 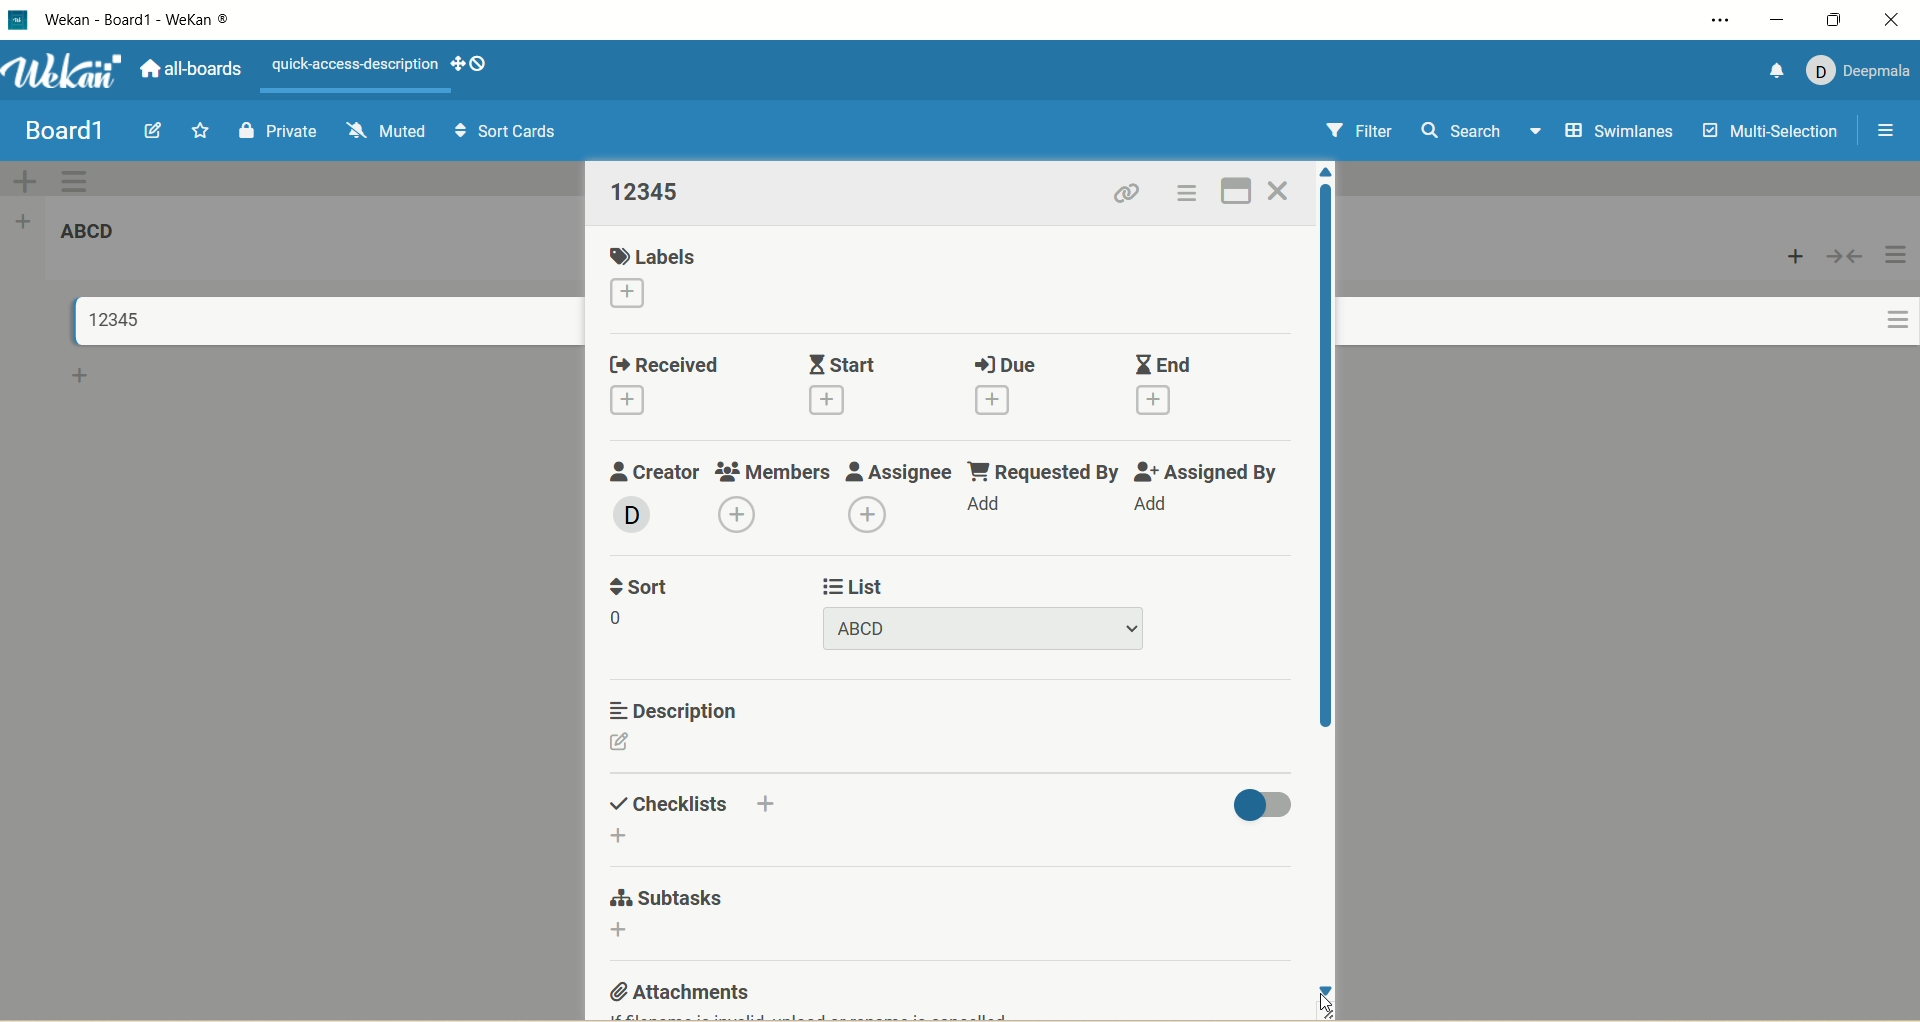 I want to click on received, so click(x=665, y=363).